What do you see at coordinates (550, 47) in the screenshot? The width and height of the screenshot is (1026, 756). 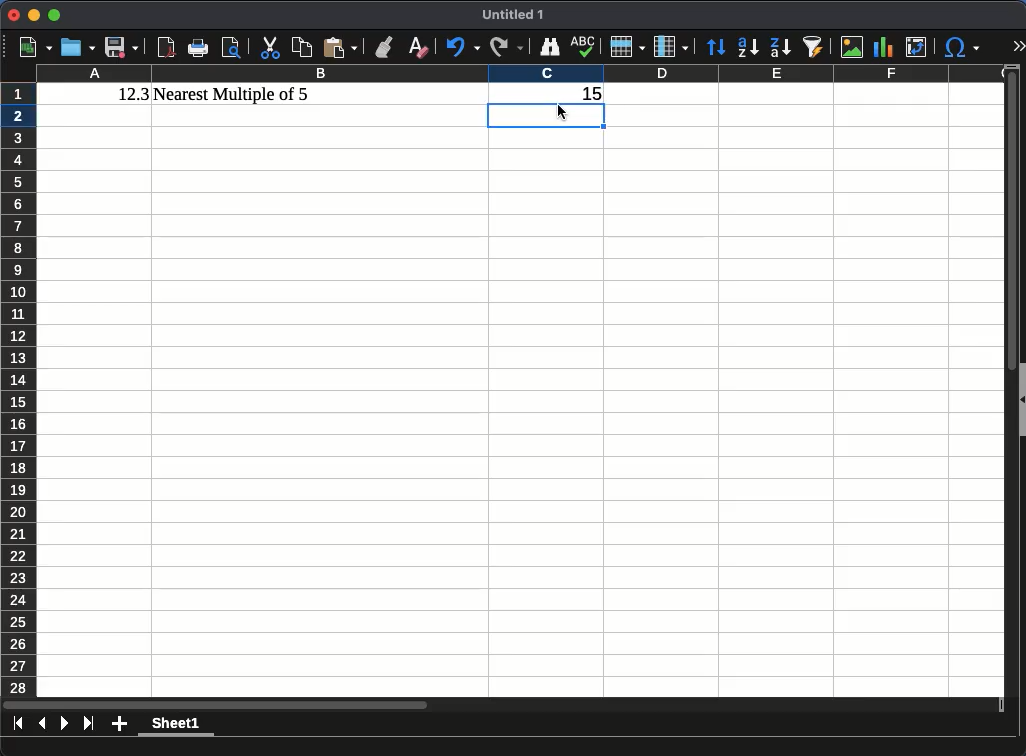 I see `finder` at bounding box center [550, 47].